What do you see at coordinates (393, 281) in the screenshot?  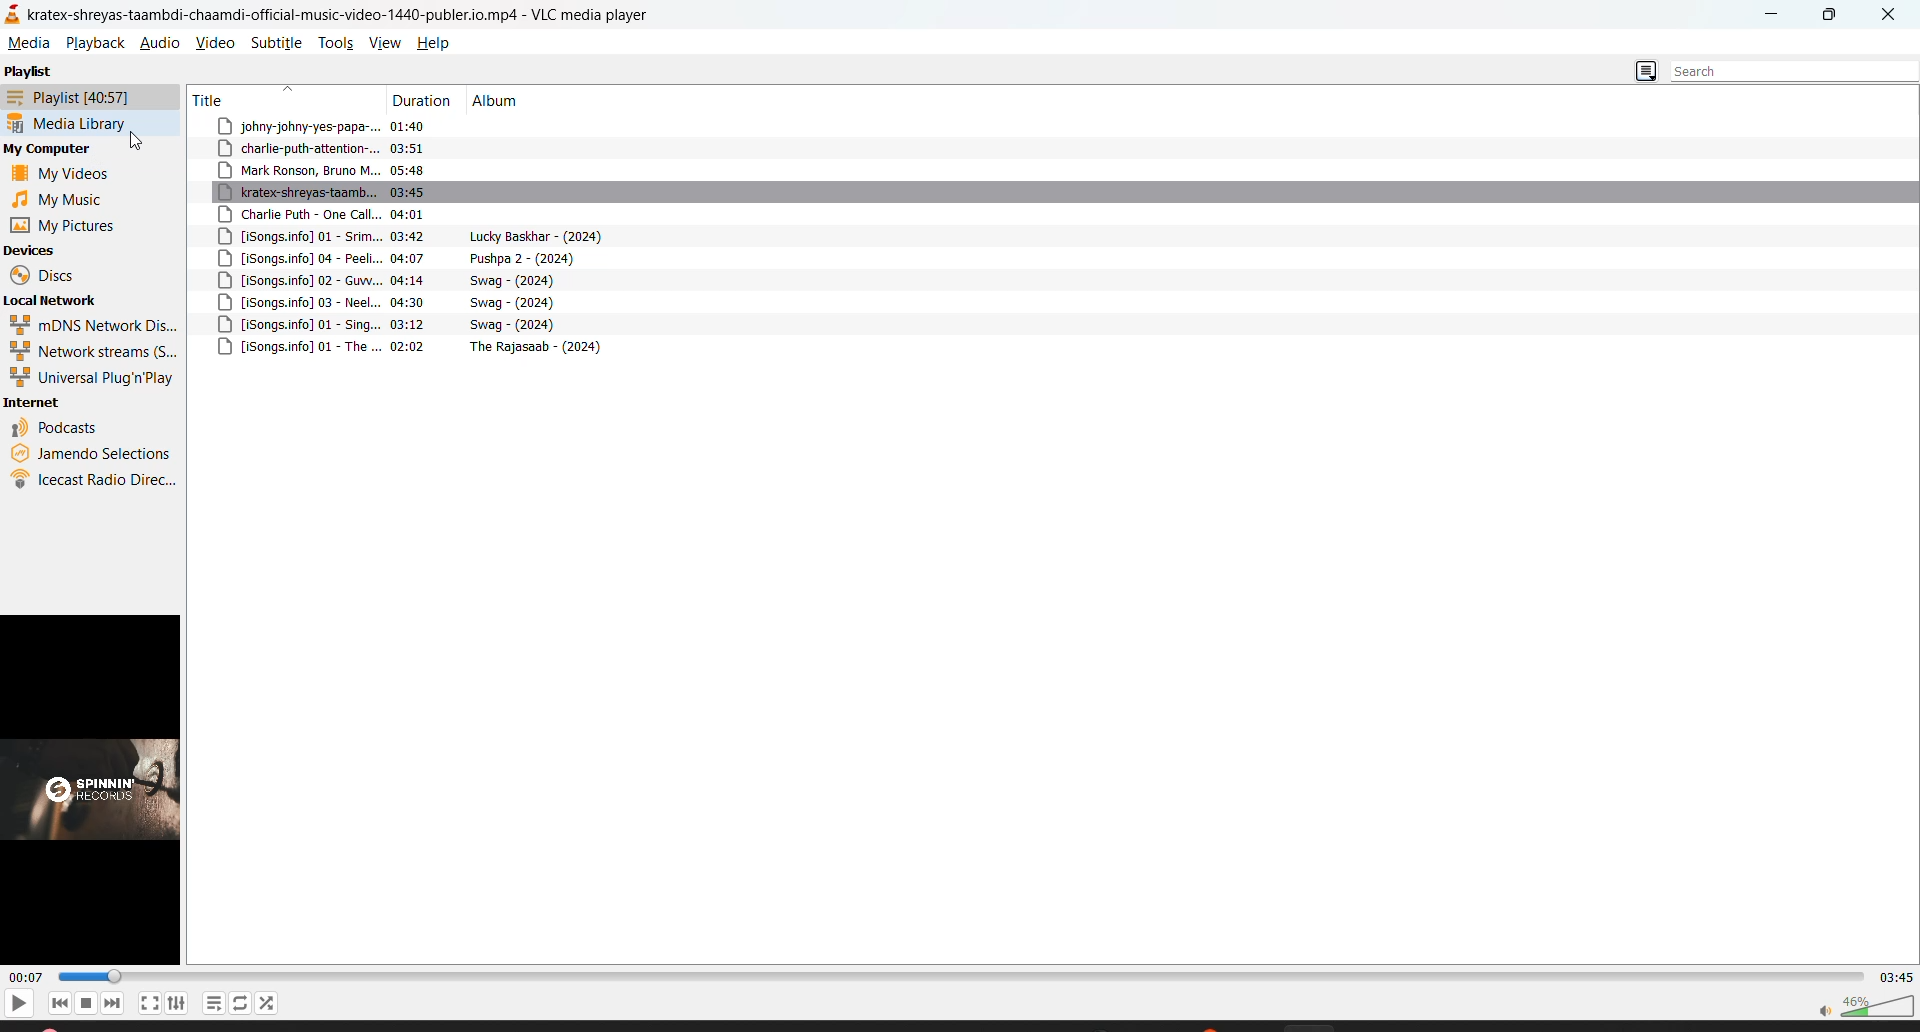 I see `track title , duration and album` at bounding box center [393, 281].